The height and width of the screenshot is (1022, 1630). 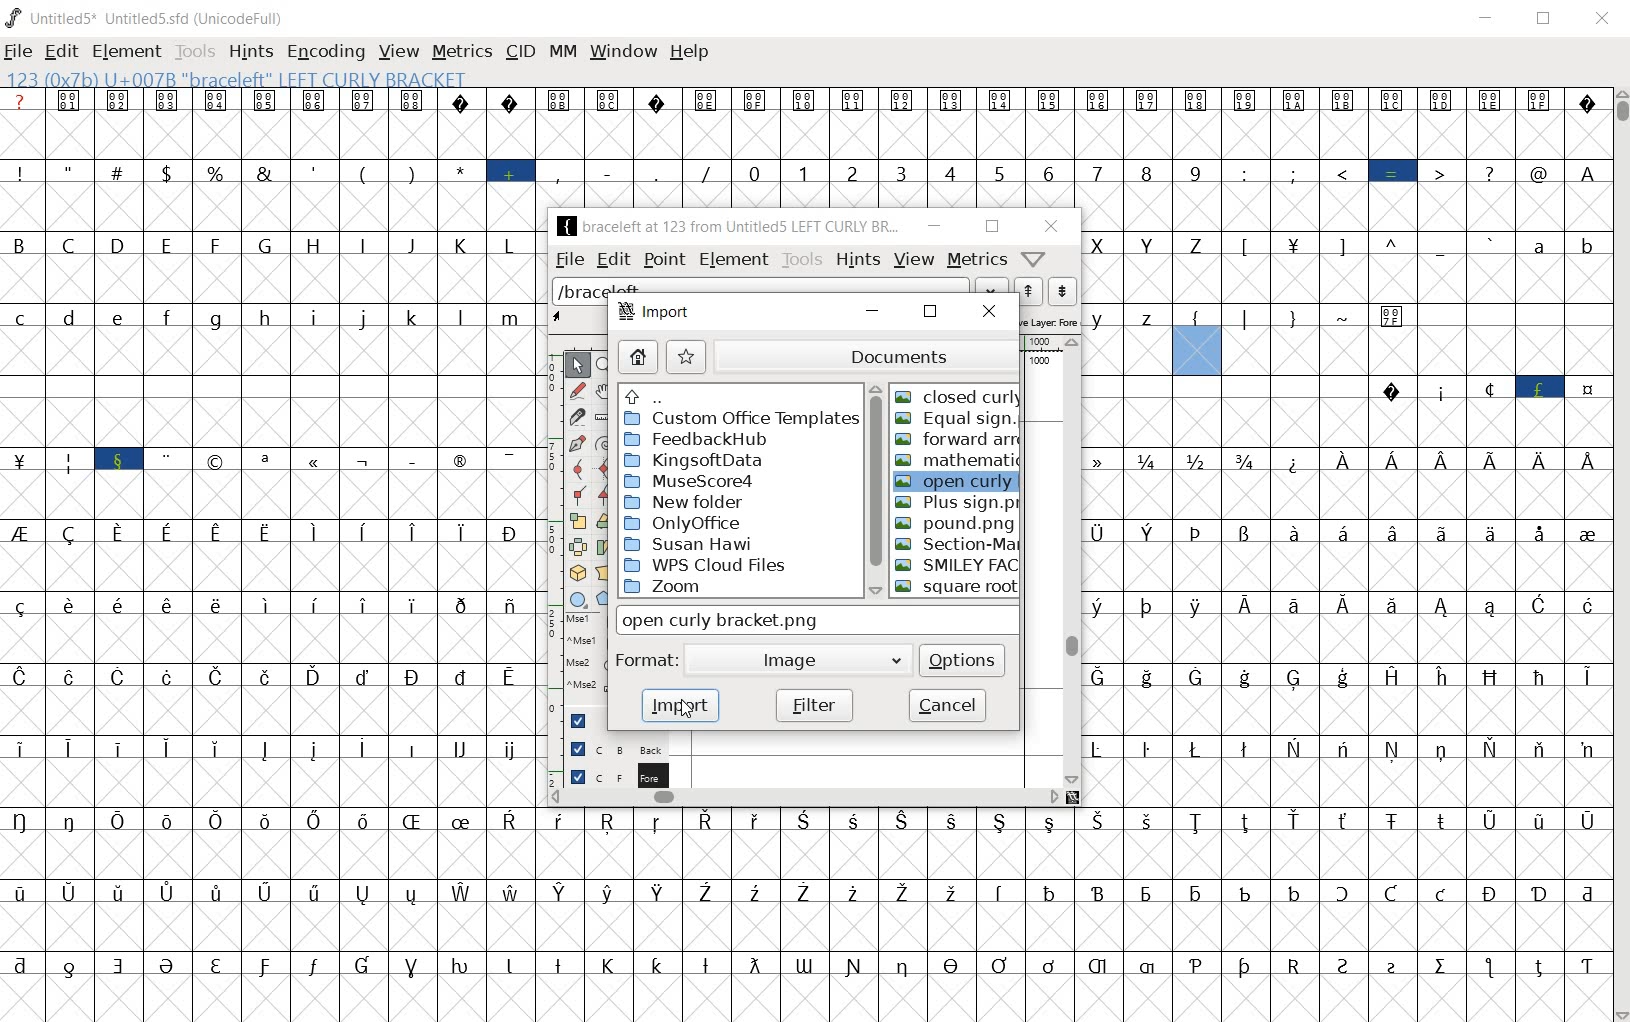 What do you see at coordinates (1620, 554) in the screenshot?
I see `scrollbar` at bounding box center [1620, 554].